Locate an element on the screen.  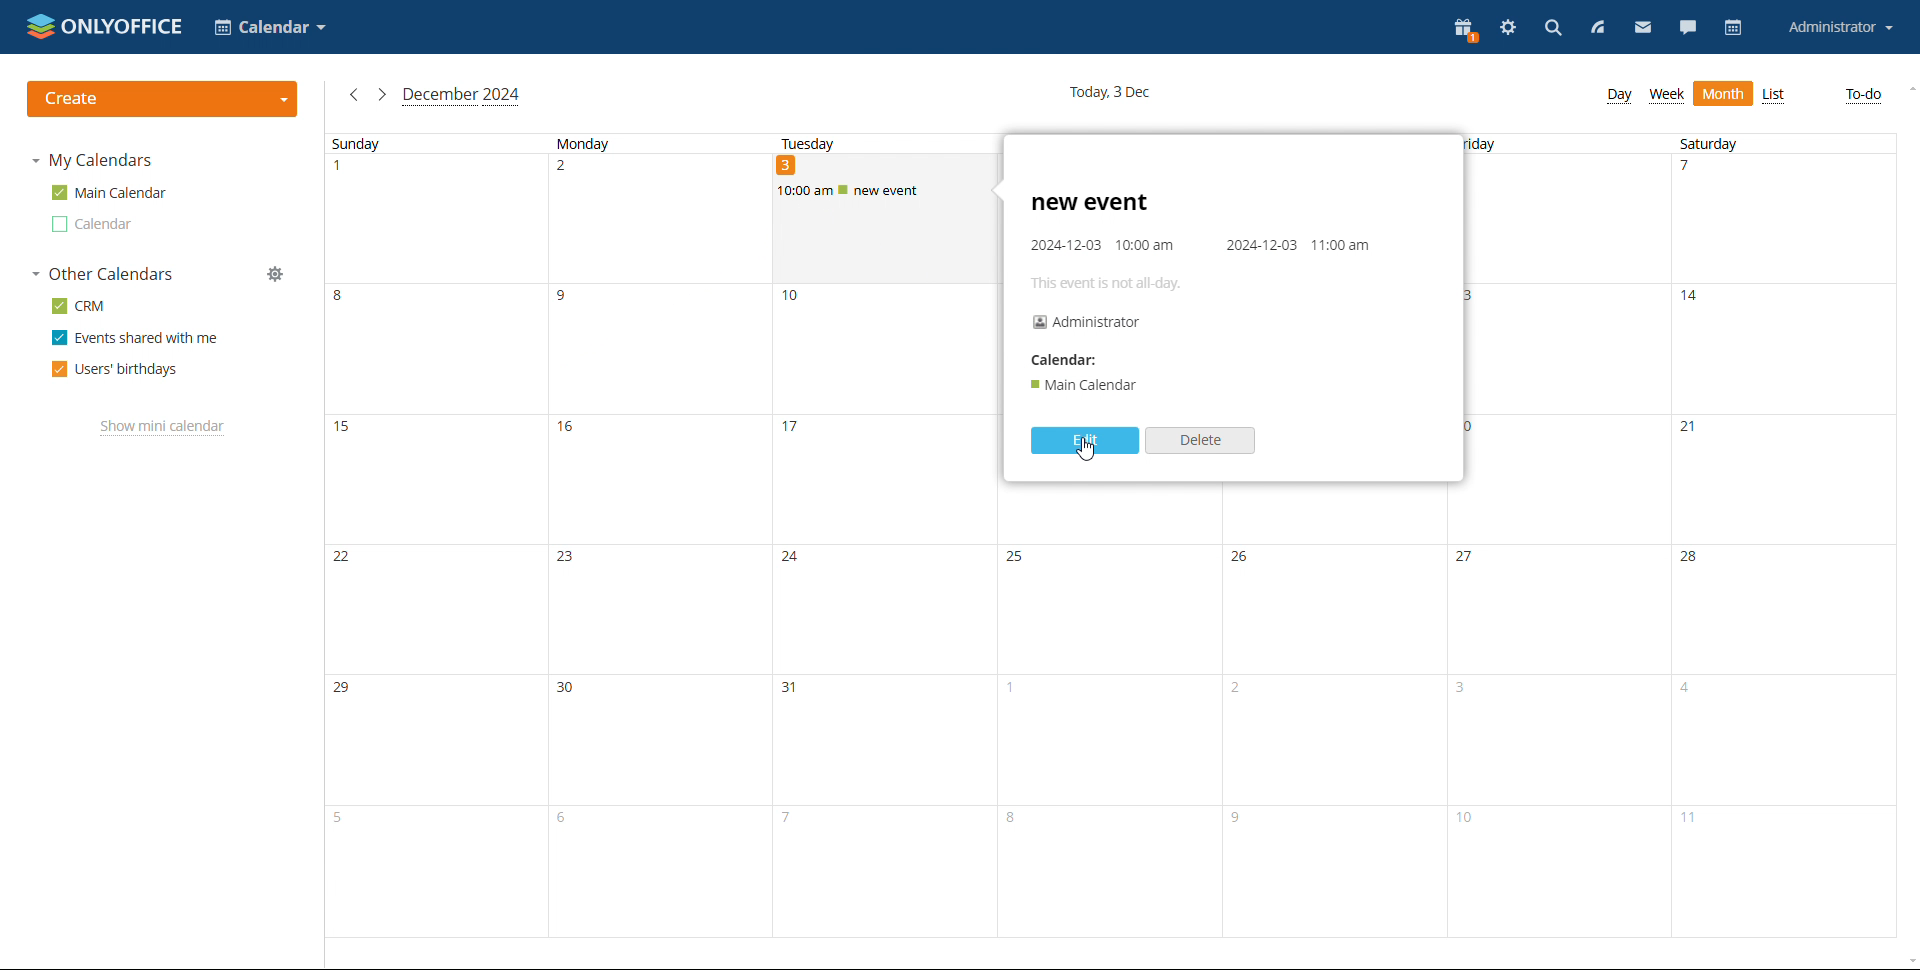
Calendar: is located at coordinates (1068, 358).